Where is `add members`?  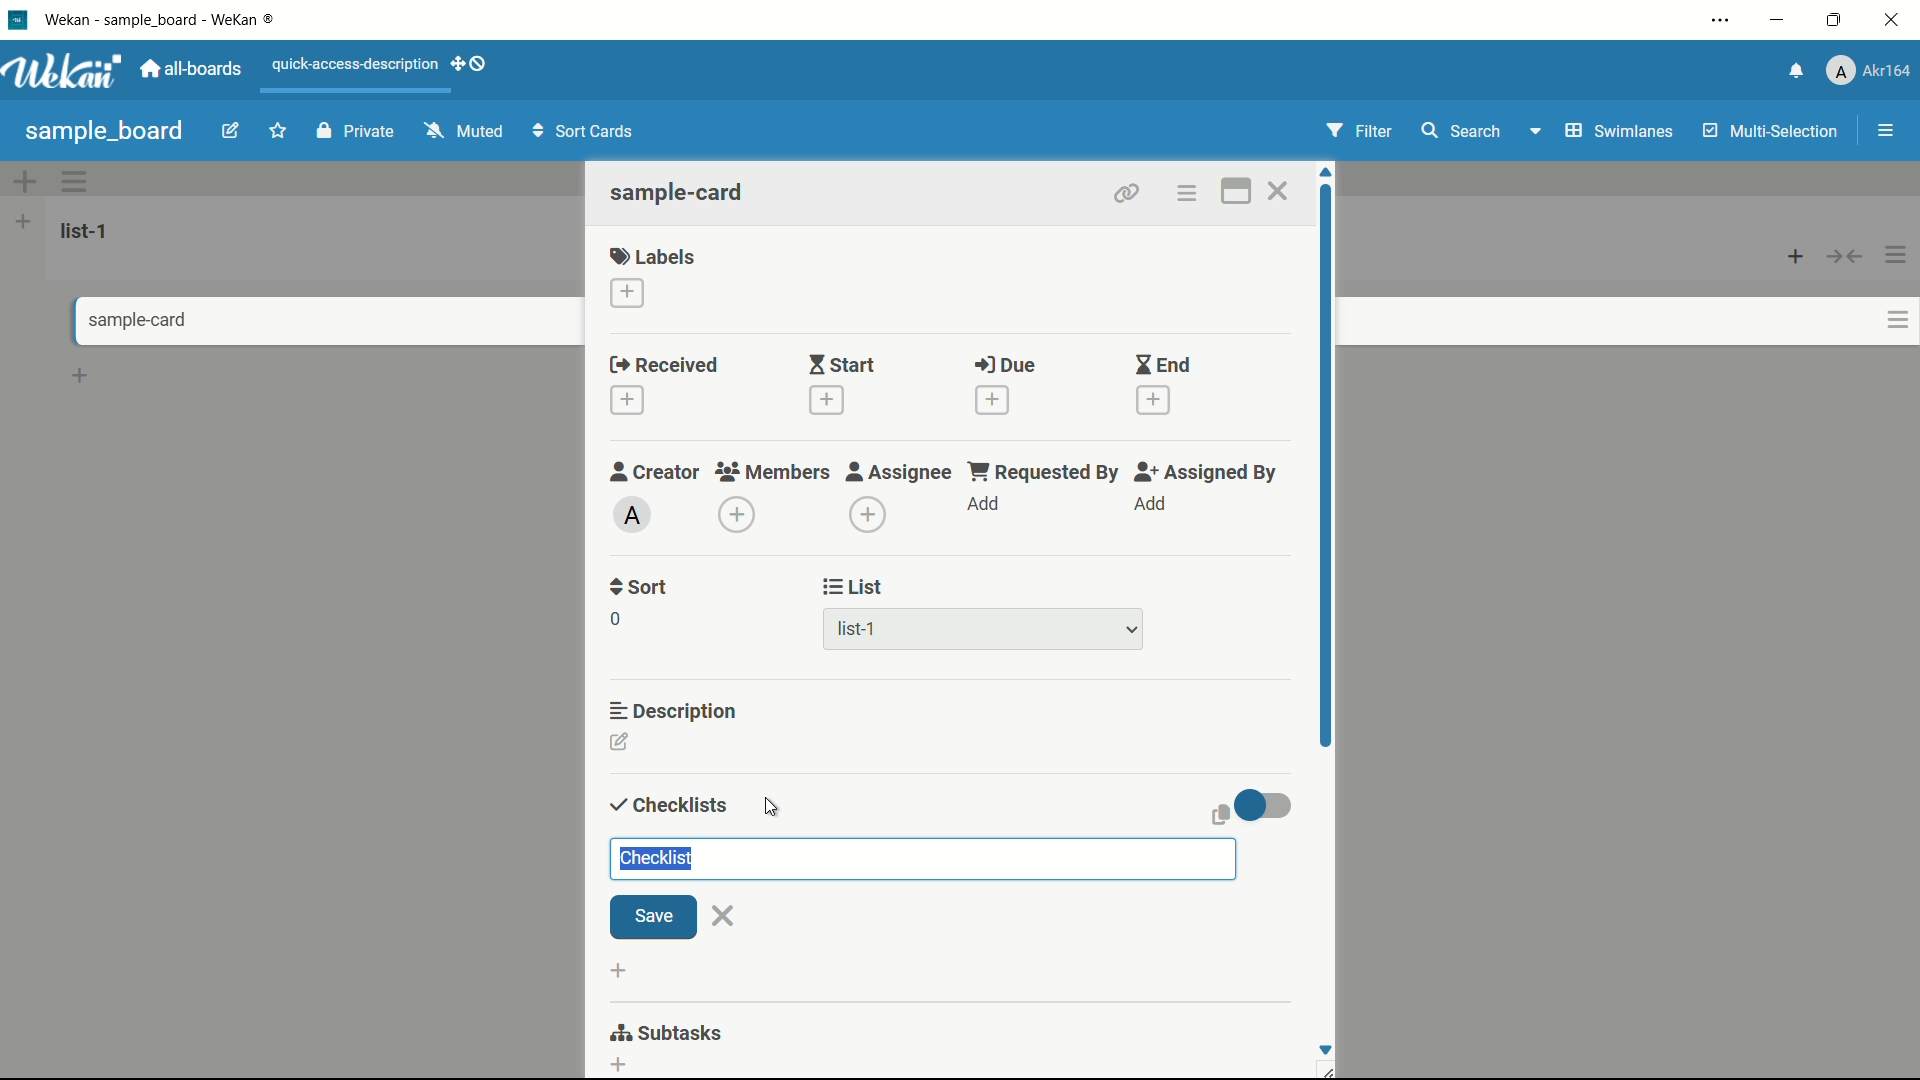
add members is located at coordinates (740, 517).